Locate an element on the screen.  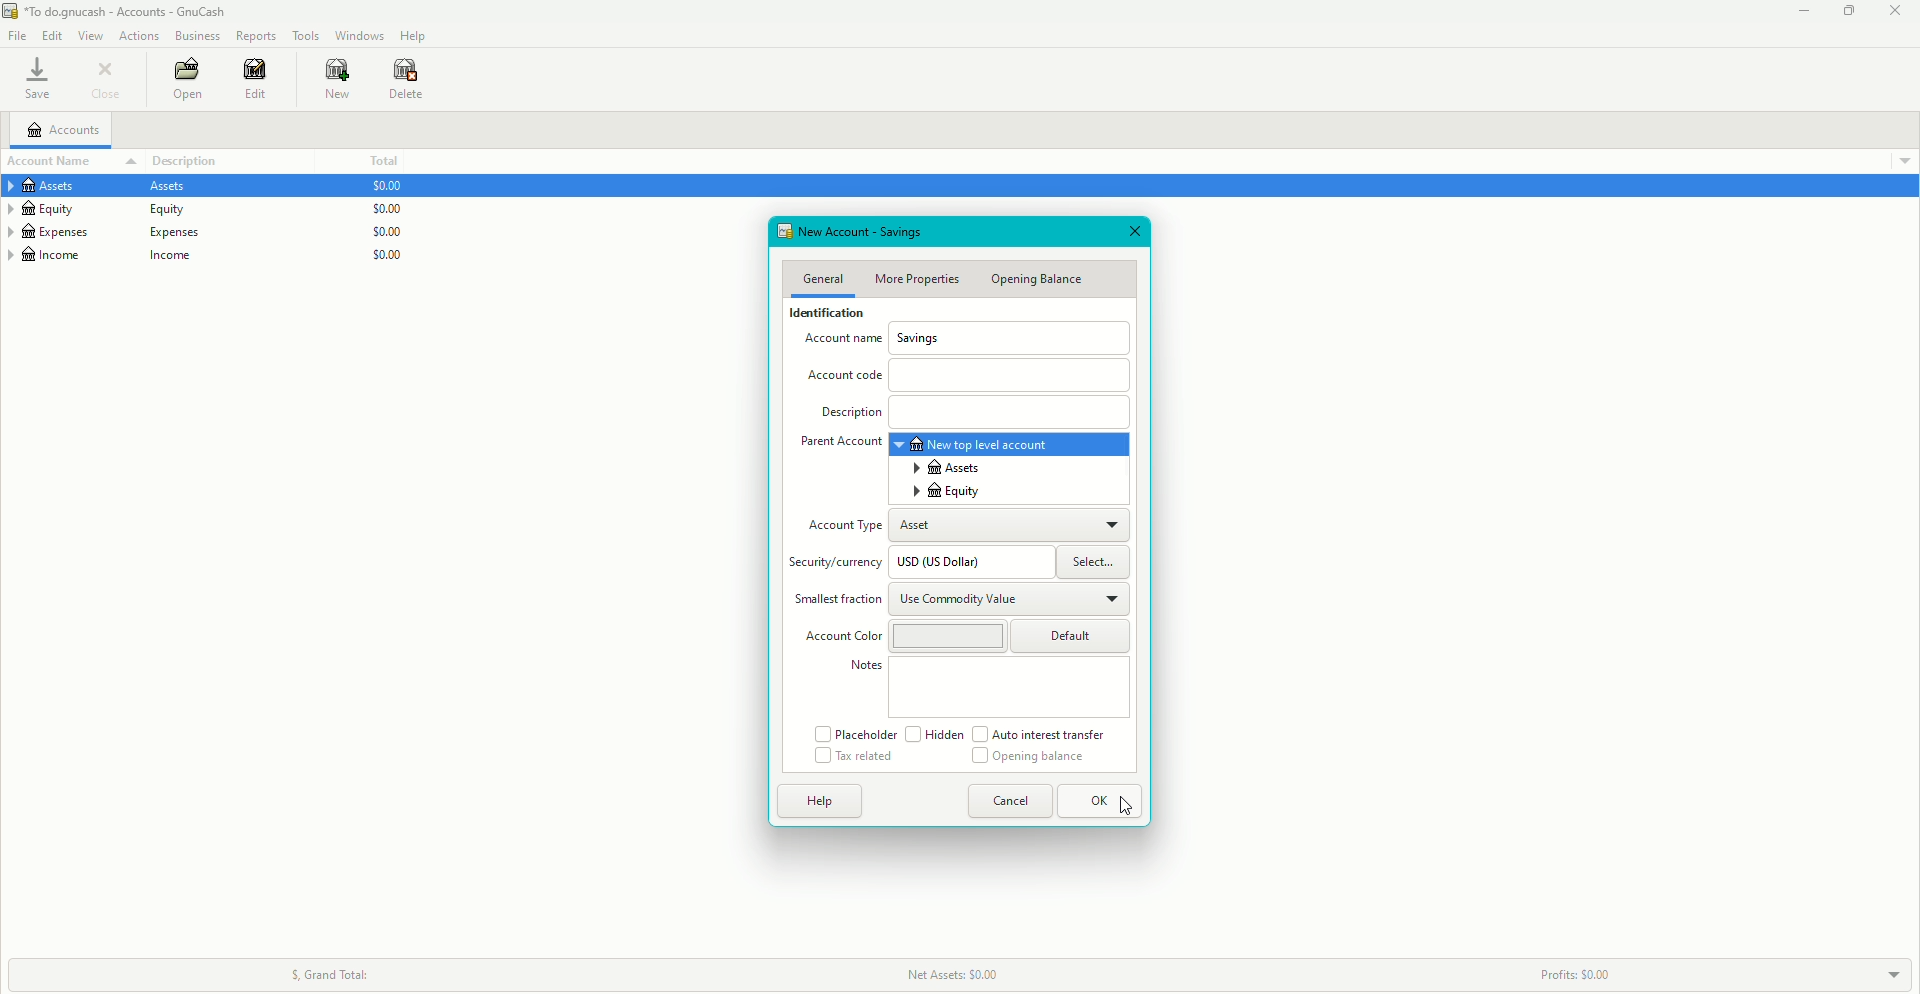
Account Color is located at coordinates (842, 637).